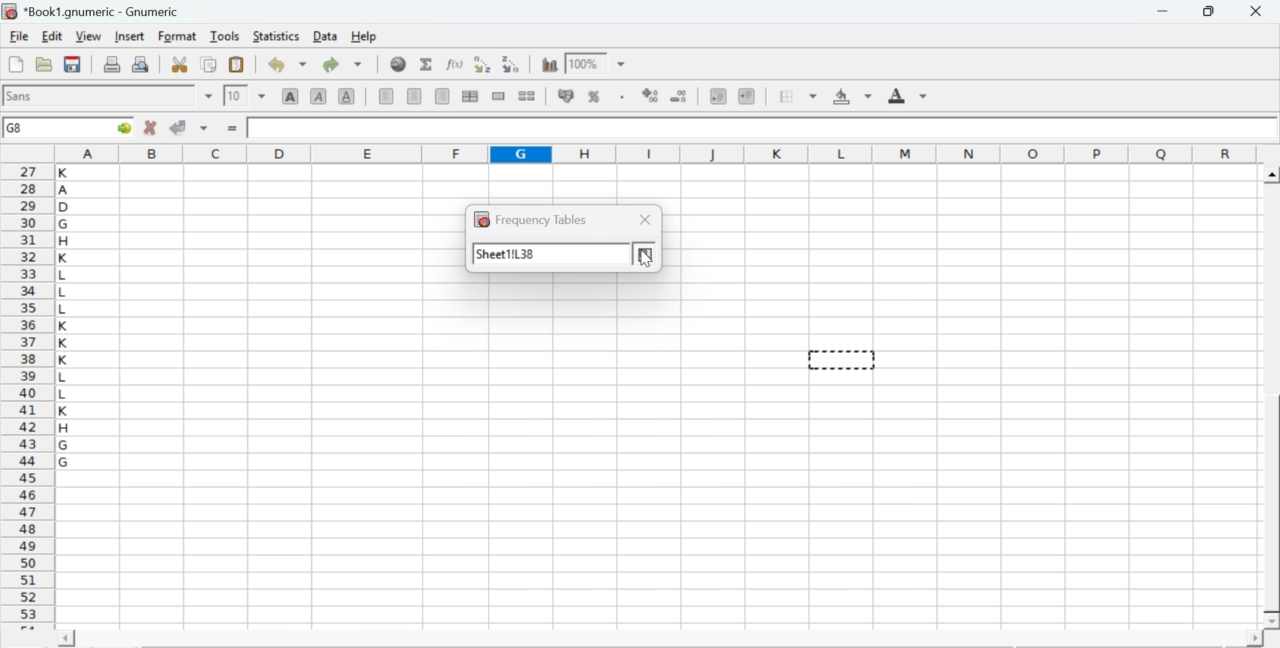 This screenshot has width=1280, height=648. Describe the element at coordinates (512, 62) in the screenshot. I see `Sort the selected region in descending order based on the first column selected` at that location.